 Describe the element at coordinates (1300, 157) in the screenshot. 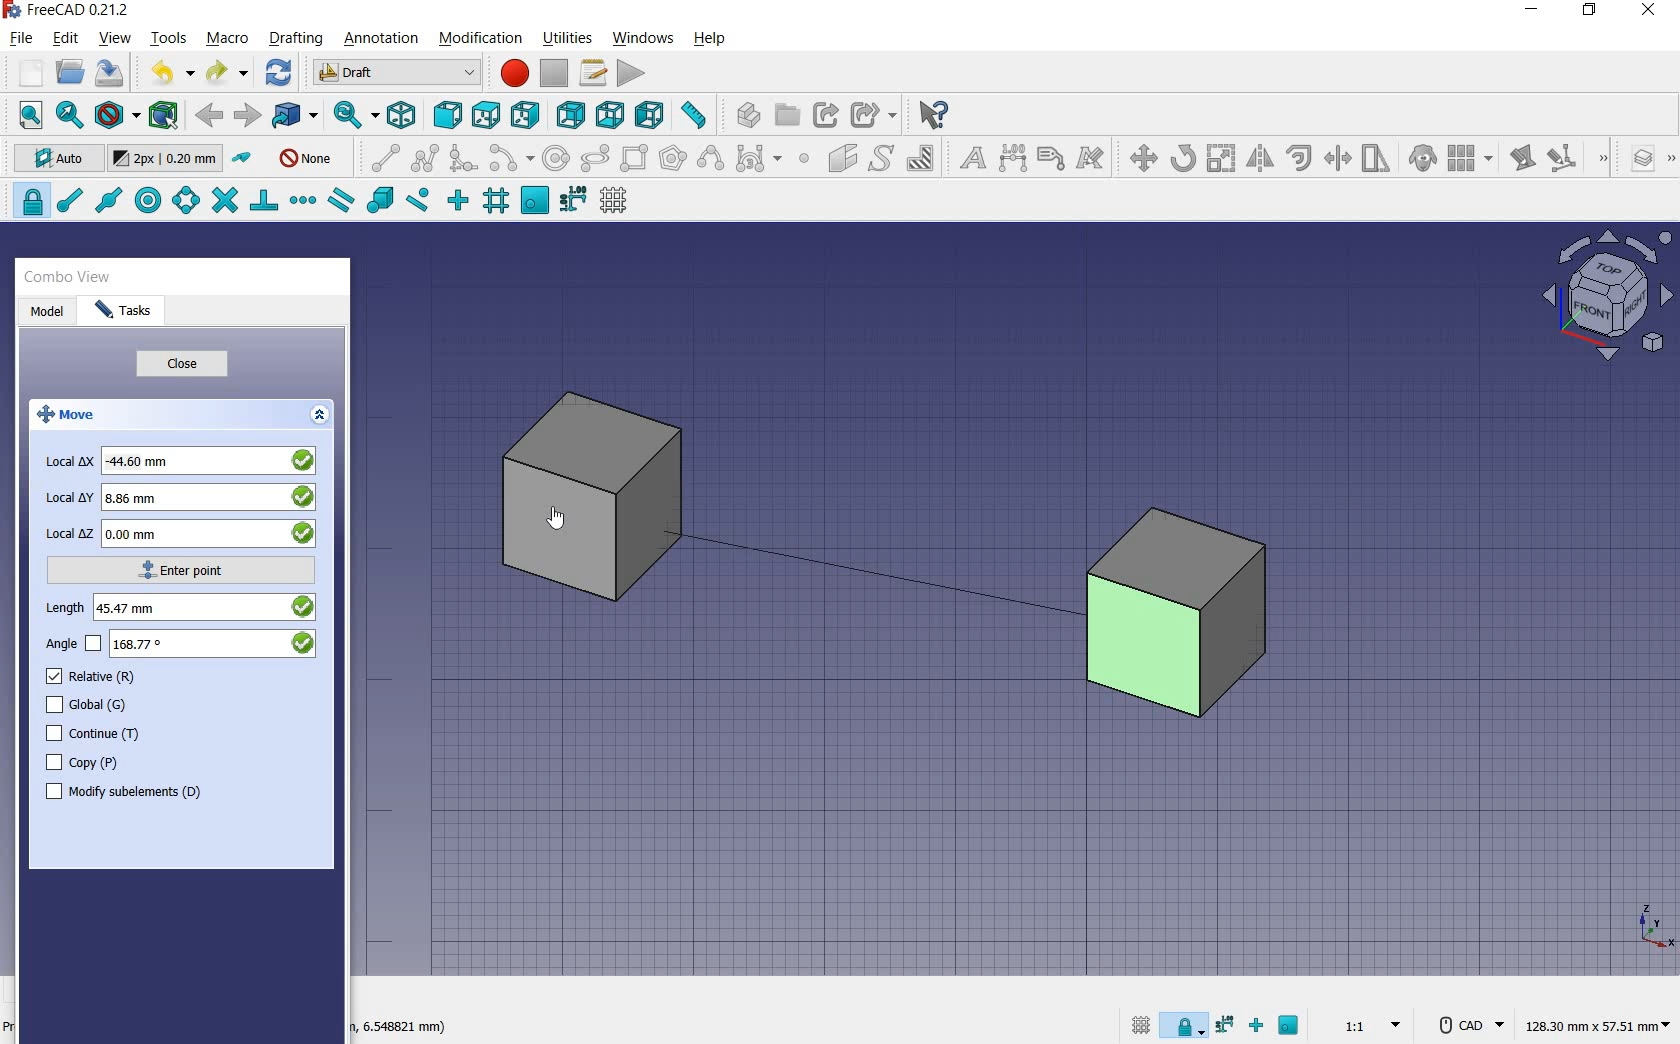

I see `offset` at that location.